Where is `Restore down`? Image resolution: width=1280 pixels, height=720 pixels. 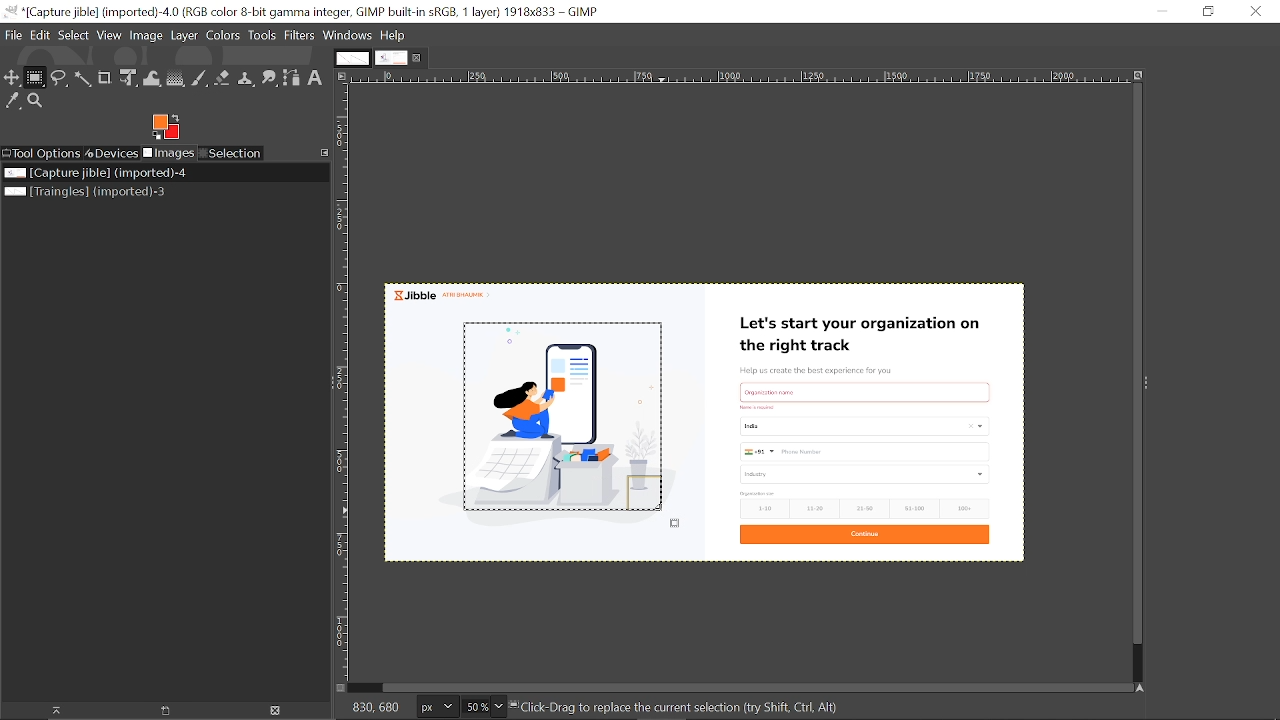 Restore down is located at coordinates (1208, 12).